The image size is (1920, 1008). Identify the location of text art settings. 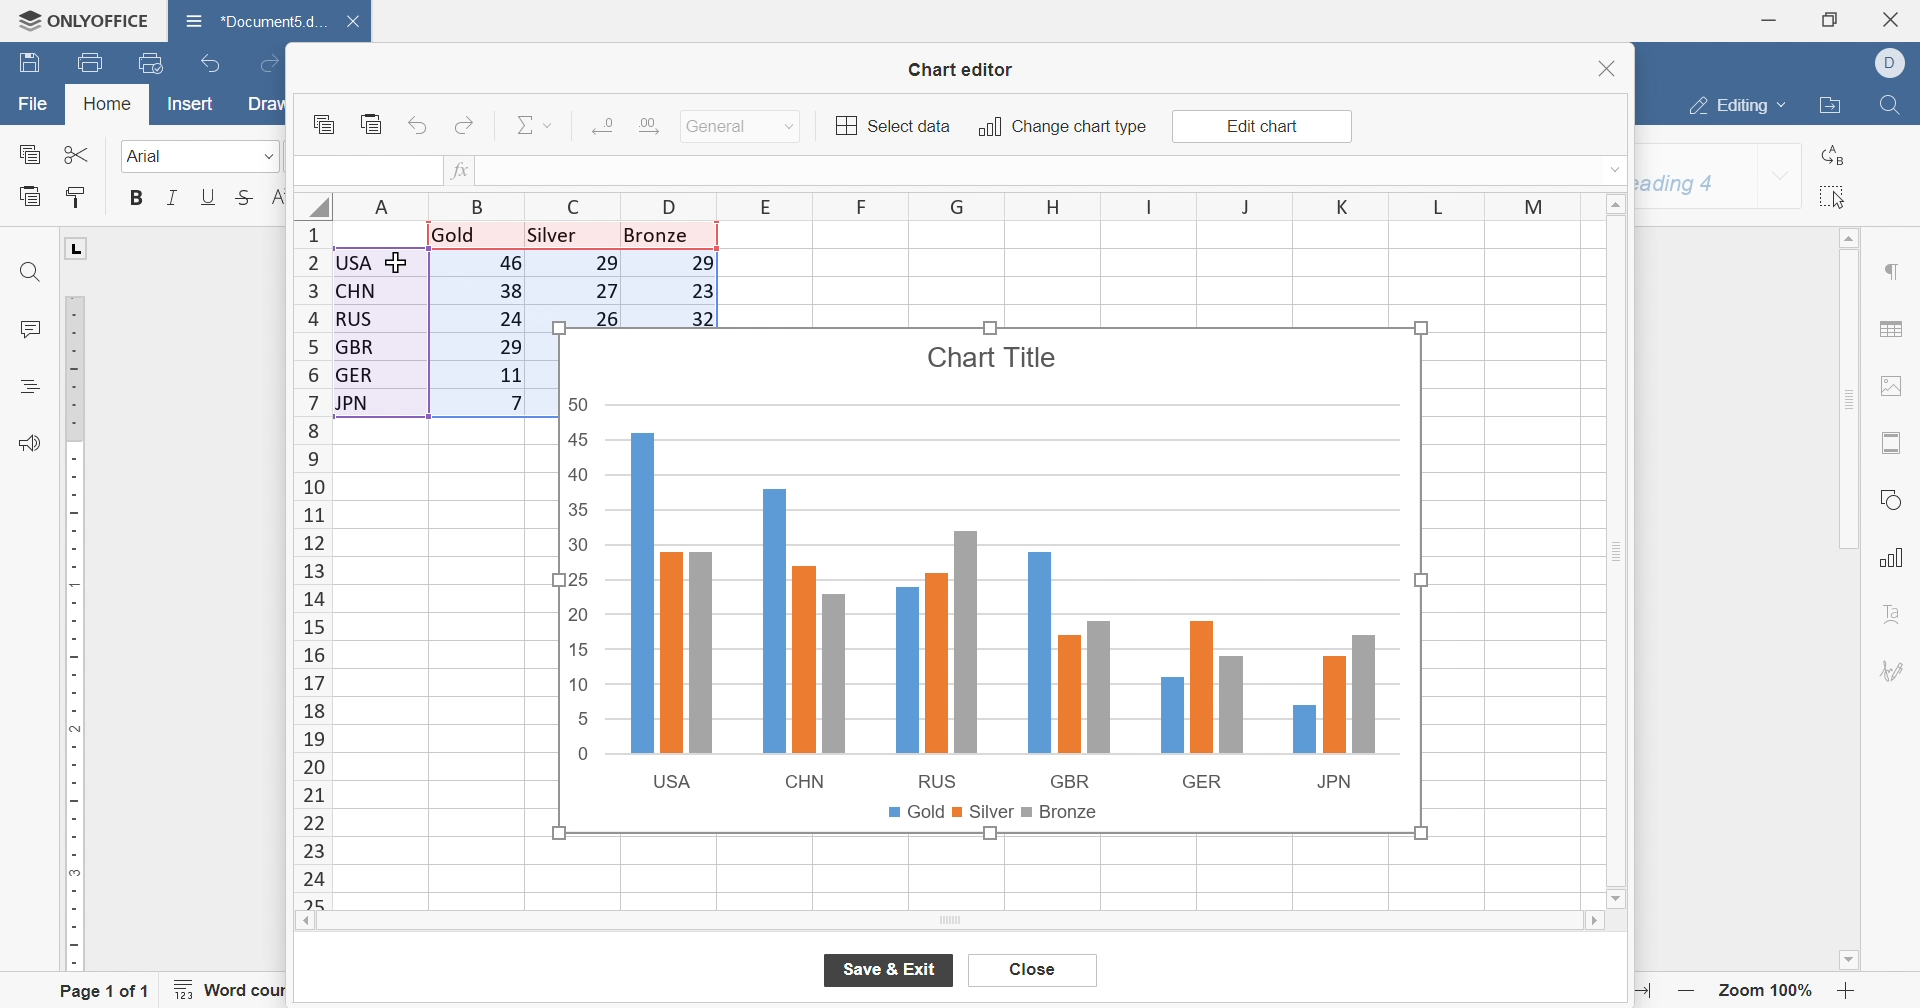
(1891, 613).